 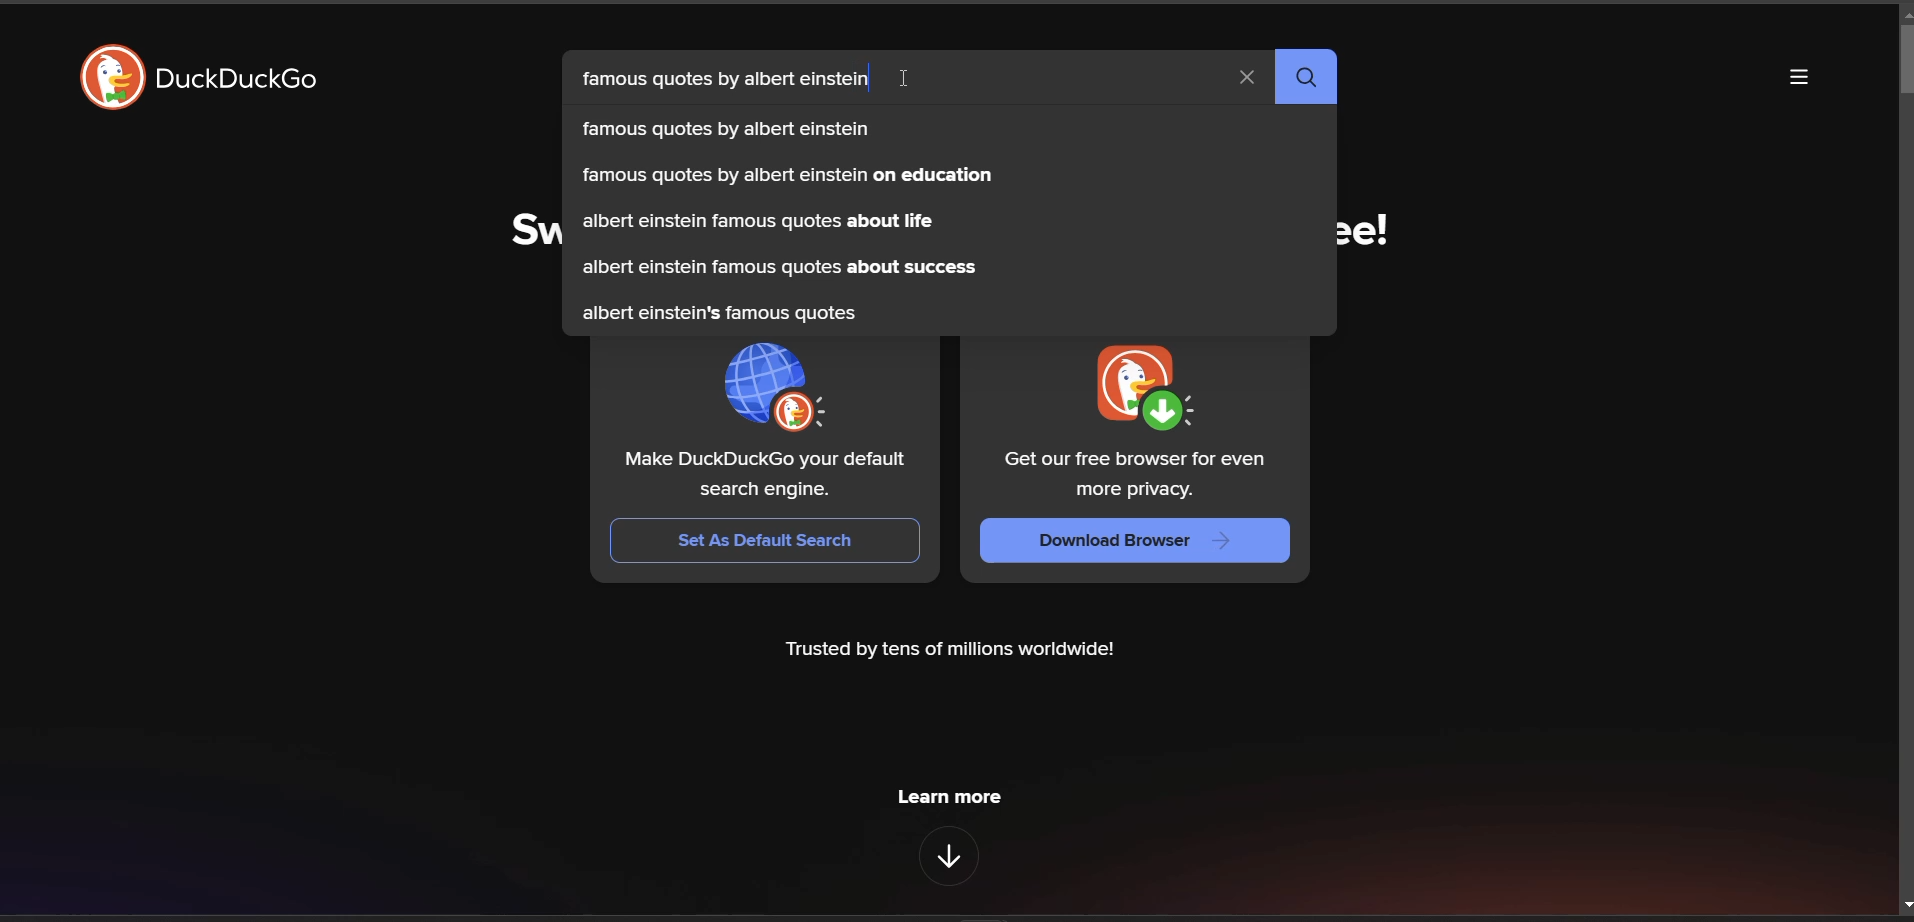 I want to click on albert einstein famous quotes about success, so click(x=781, y=267).